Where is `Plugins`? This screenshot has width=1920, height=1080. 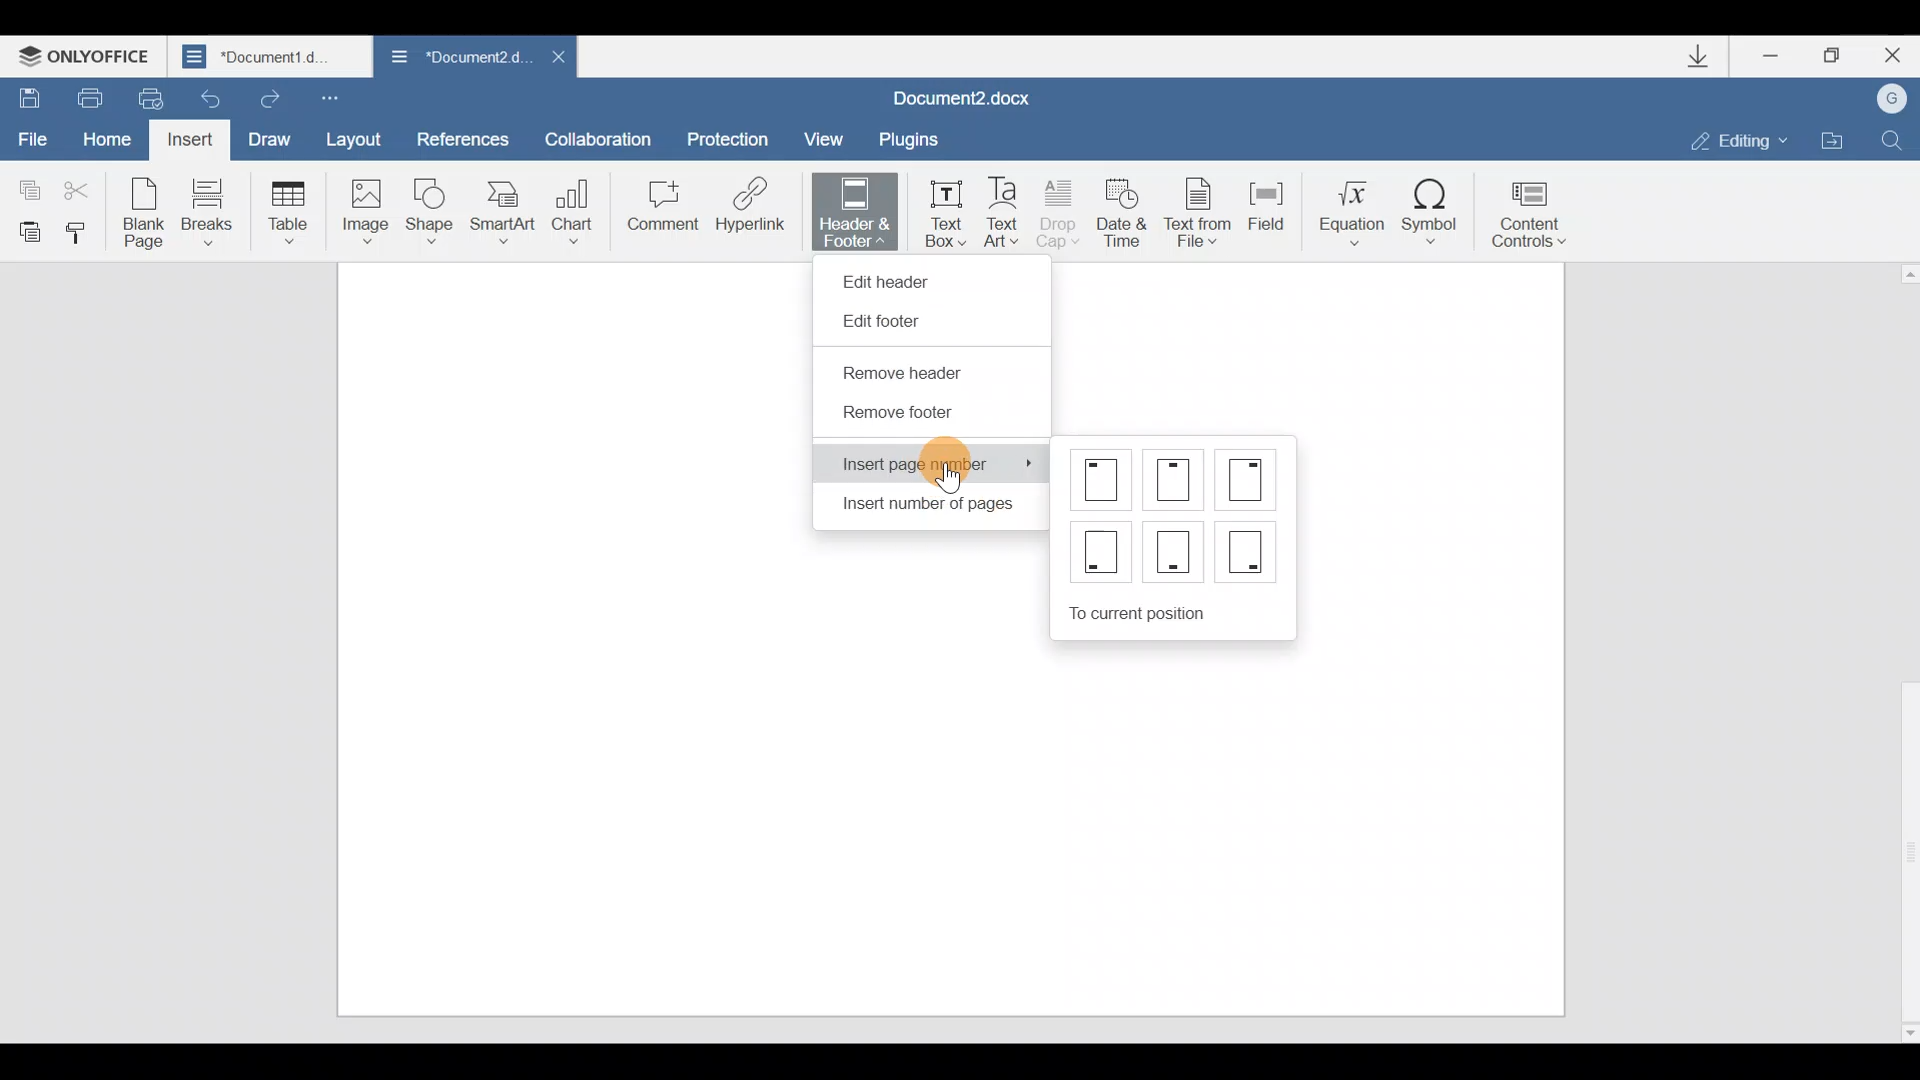 Plugins is located at coordinates (924, 136).